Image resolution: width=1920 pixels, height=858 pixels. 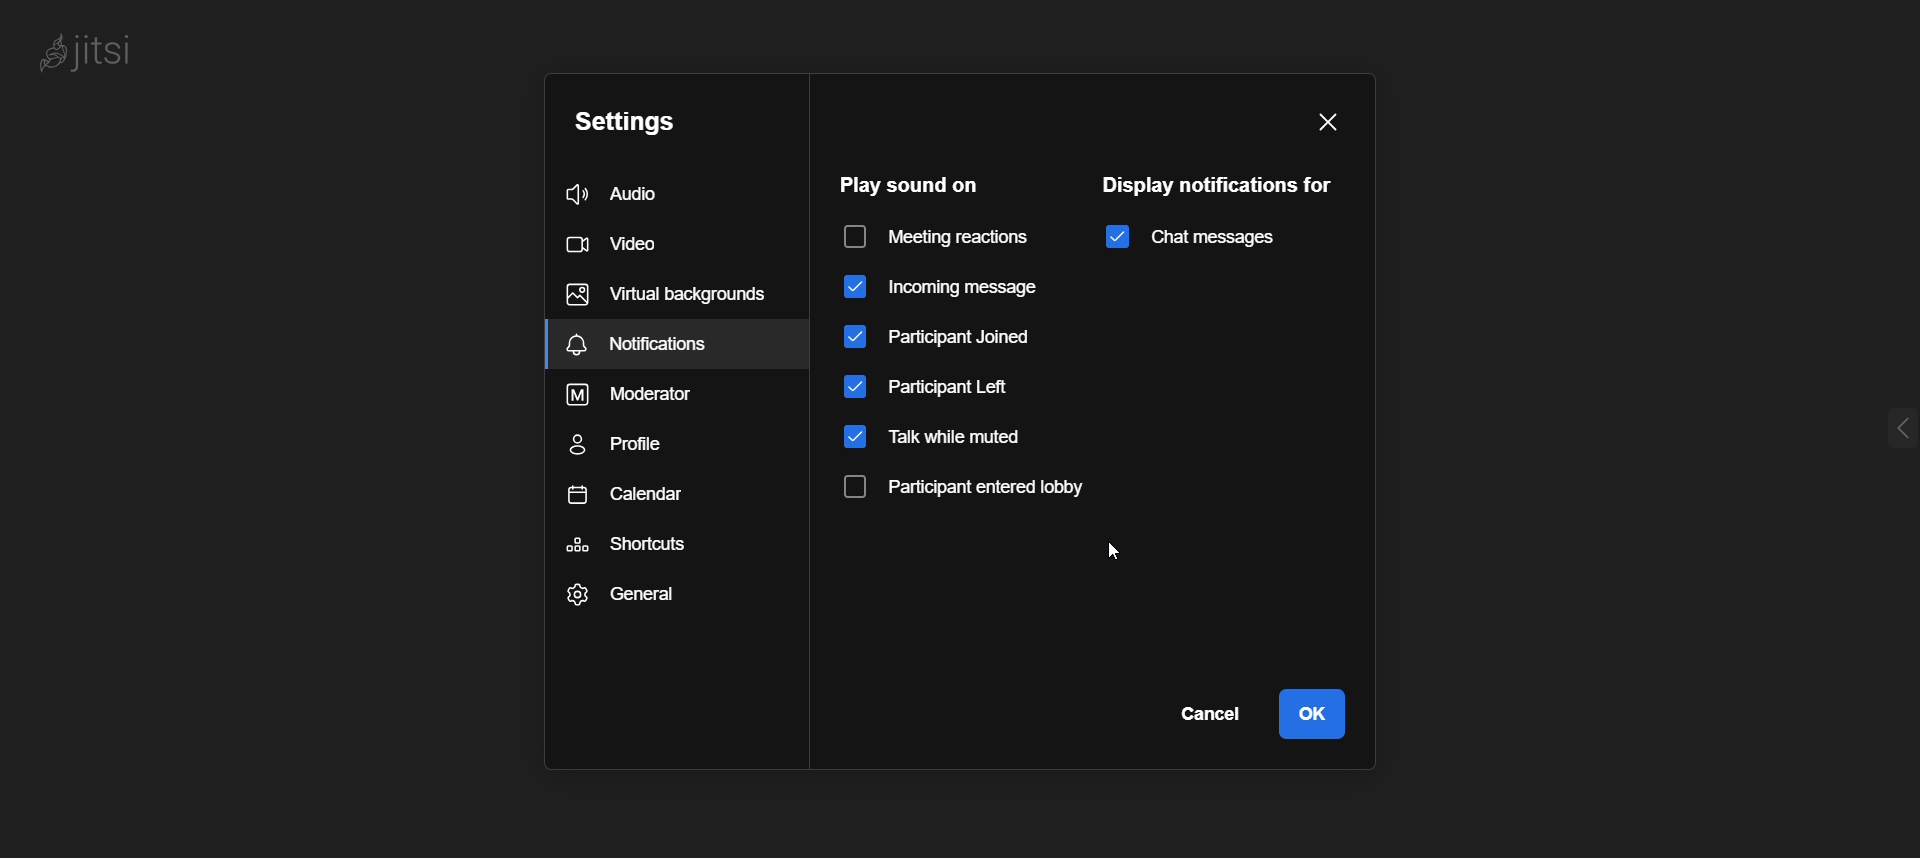 What do you see at coordinates (1187, 237) in the screenshot?
I see `chat messages` at bounding box center [1187, 237].